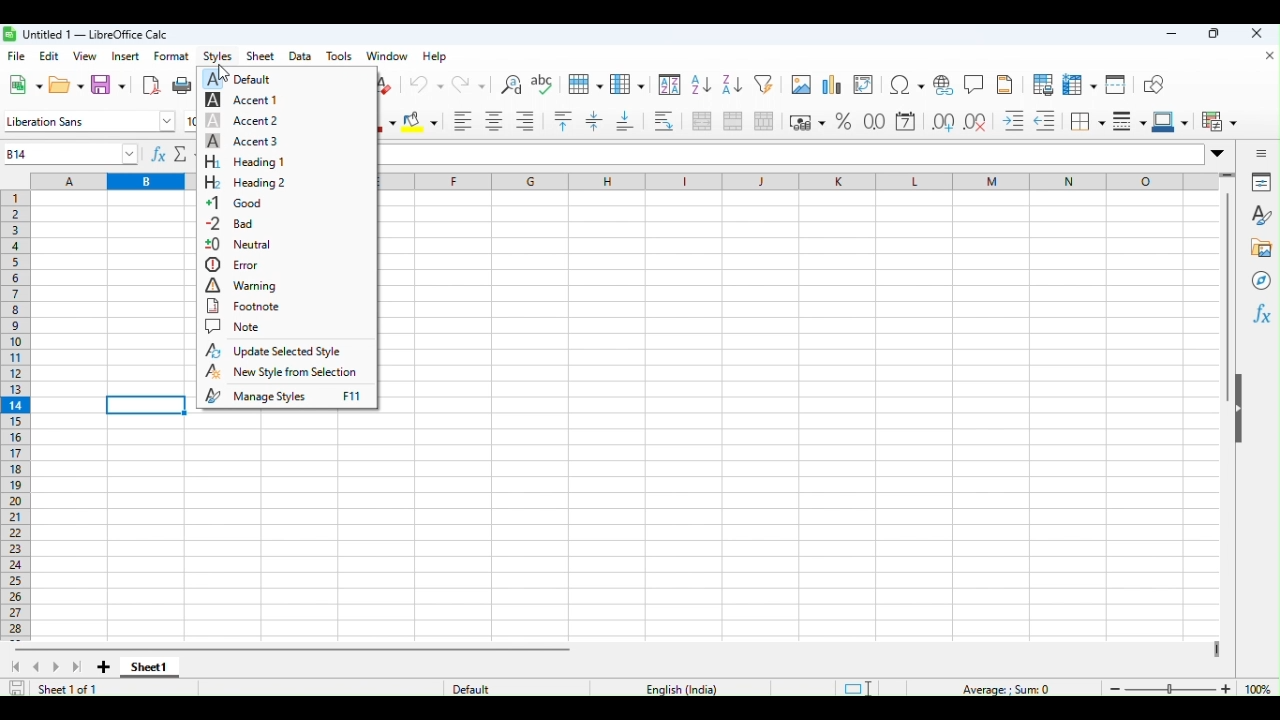 The height and width of the screenshot is (720, 1280). I want to click on n, so click(1070, 181).